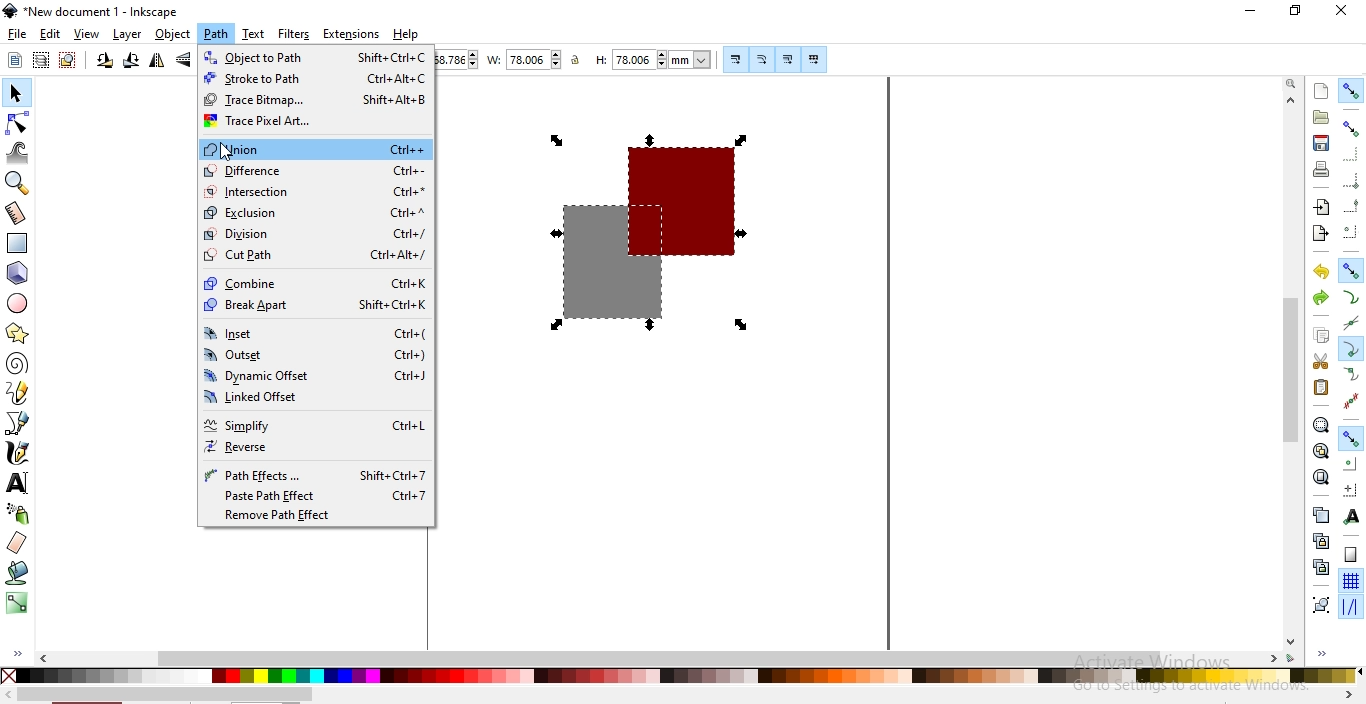 Image resolution: width=1366 pixels, height=704 pixels. Describe the element at coordinates (645, 233) in the screenshot. I see `shape image` at that location.